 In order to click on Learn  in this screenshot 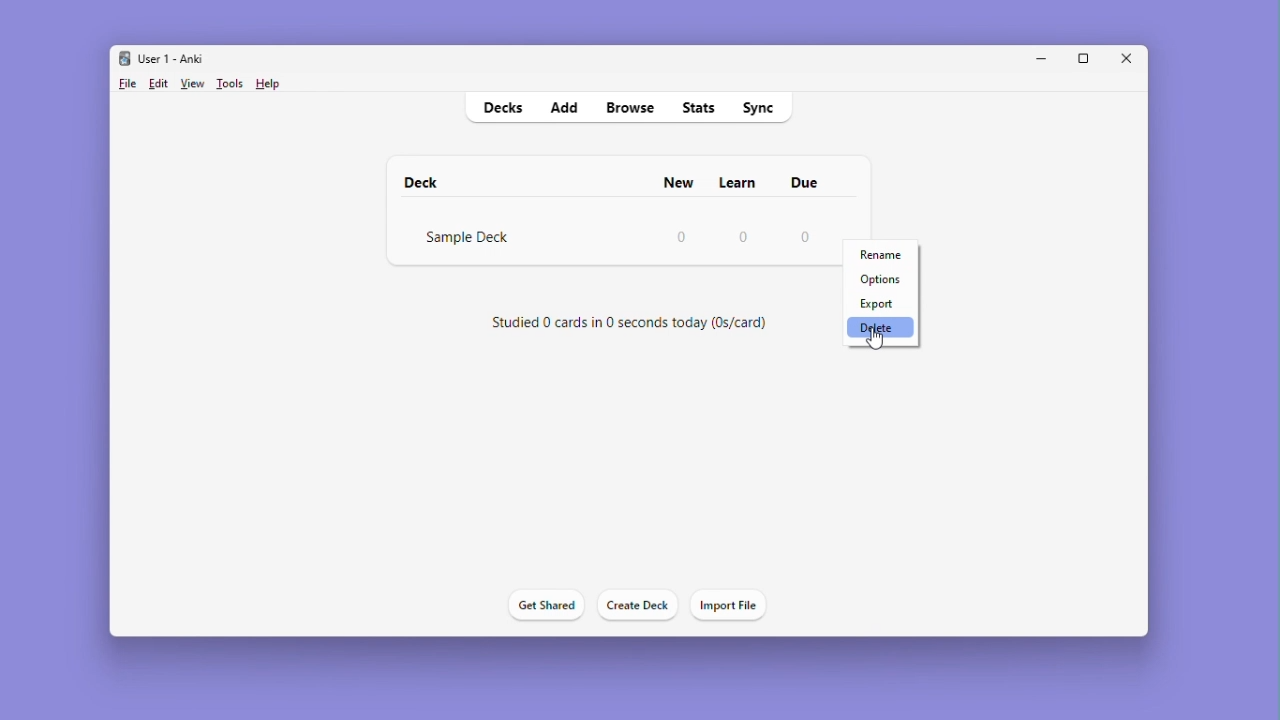, I will do `click(736, 184)`.